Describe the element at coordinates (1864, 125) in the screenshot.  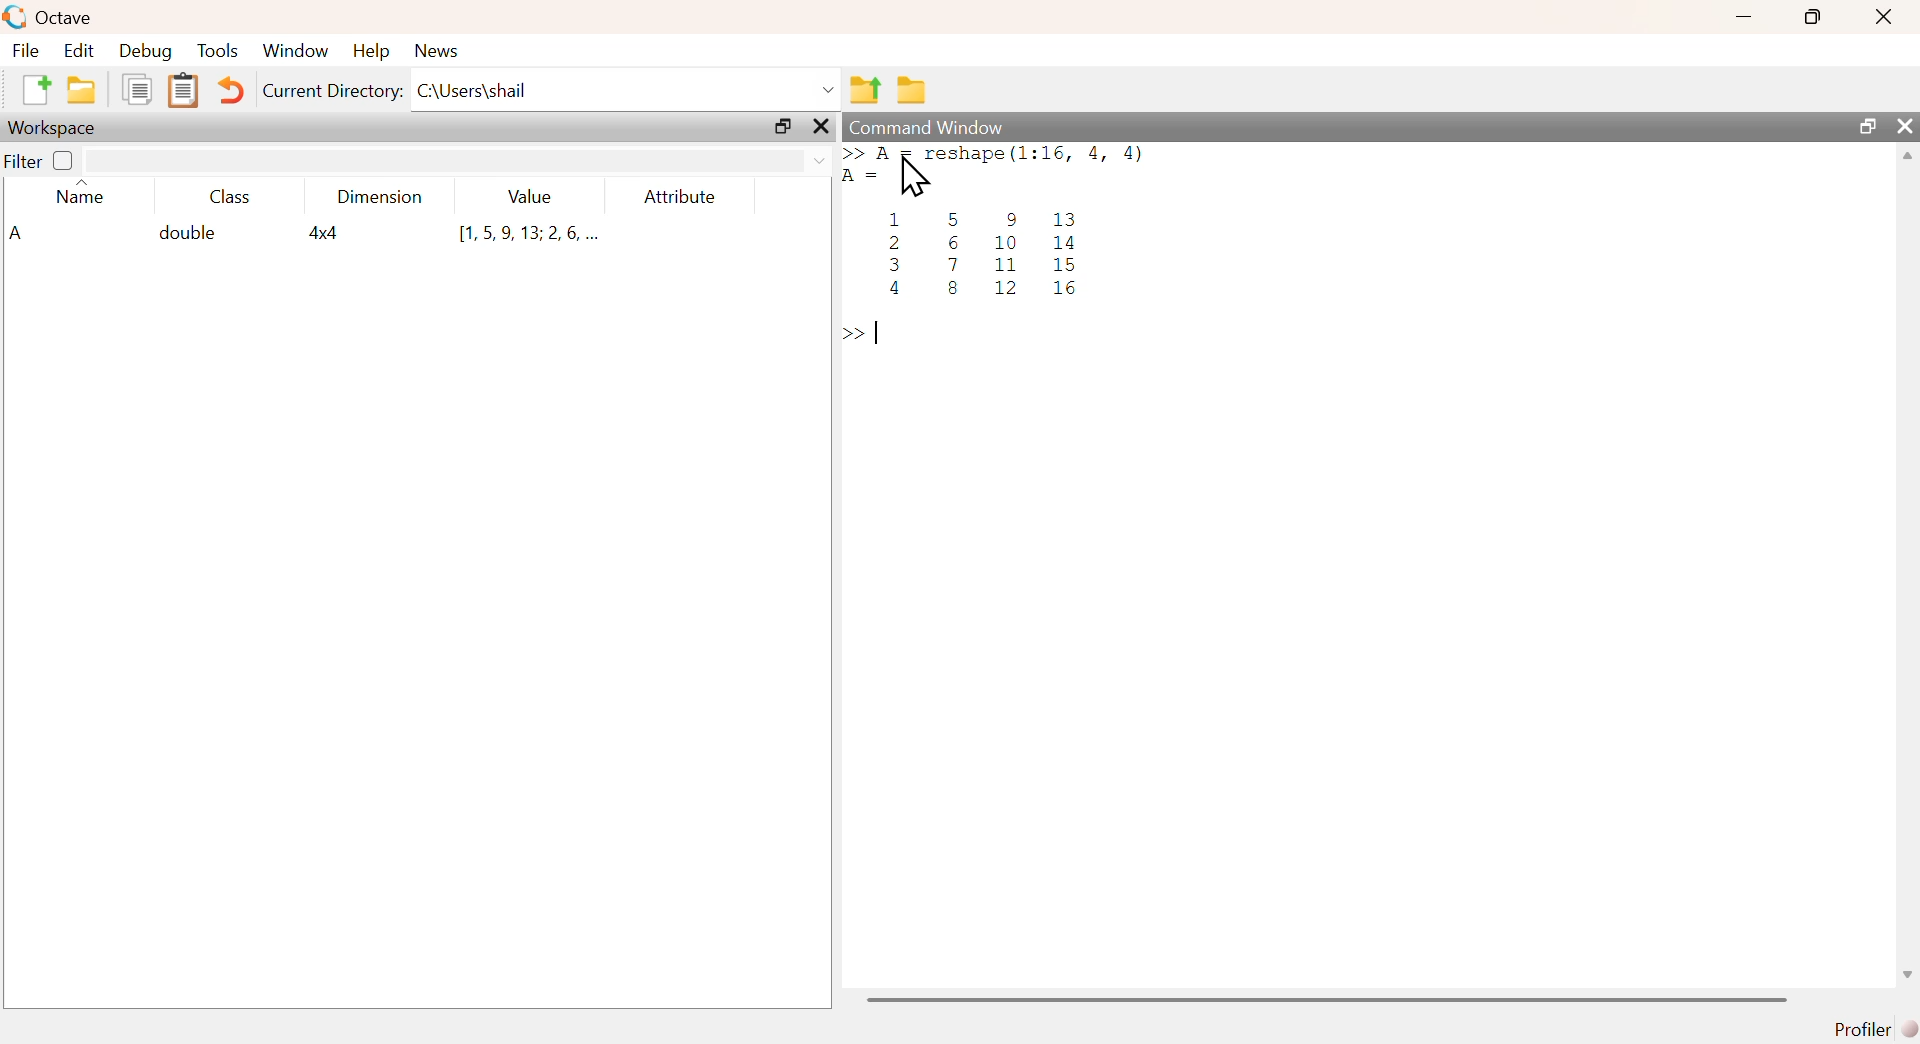
I see `maximize` at that location.